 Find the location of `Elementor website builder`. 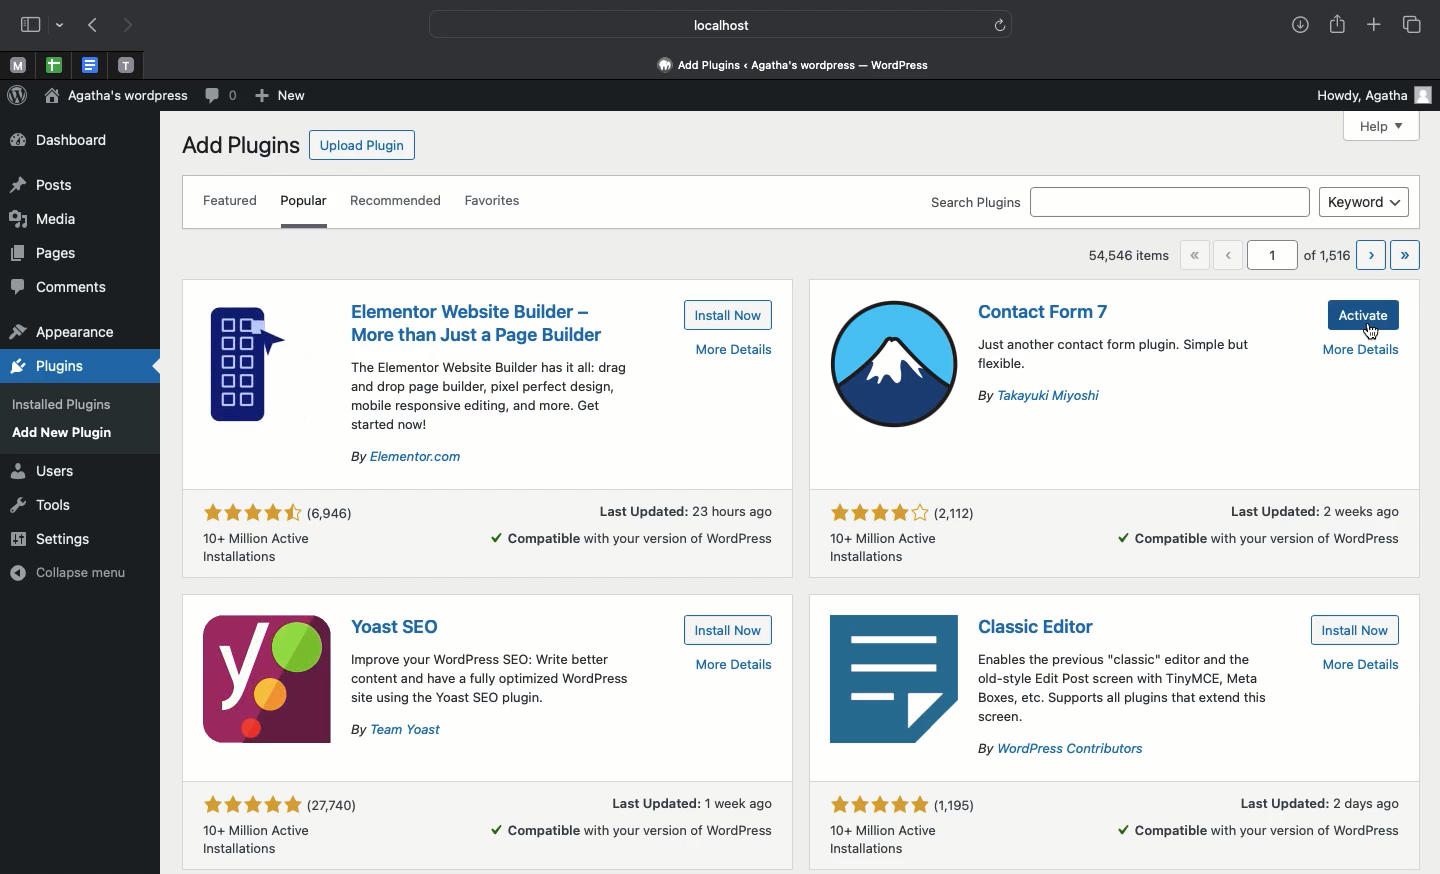

Elementor website builder is located at coordinates (477, 323).